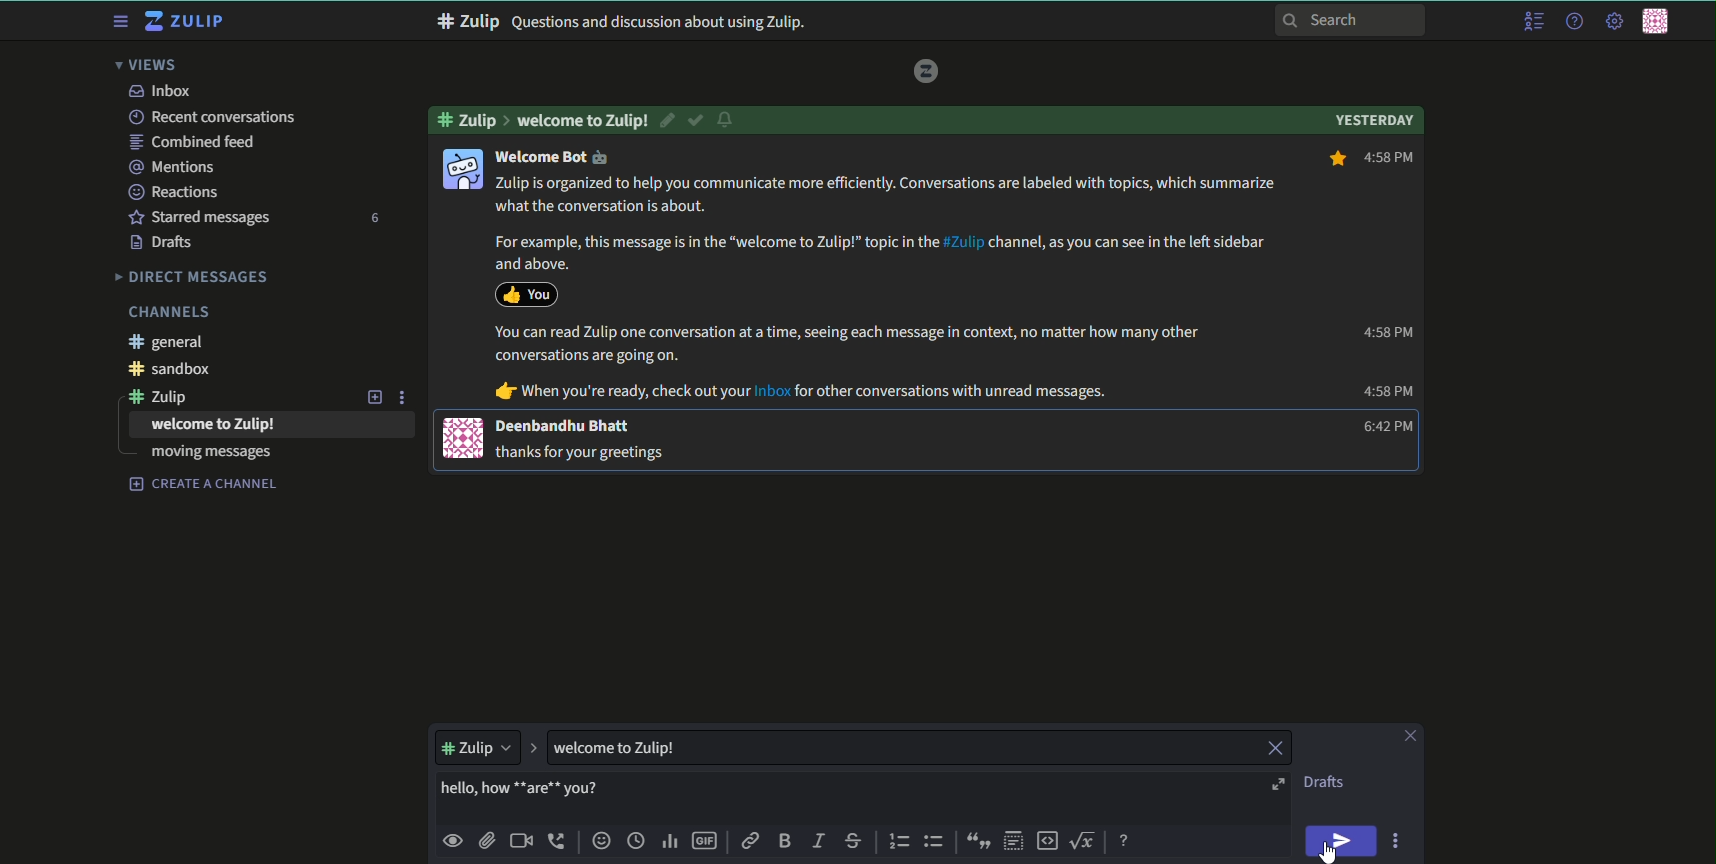 This screenshot has width=1716, height=864. I want to click on 4:58 PM, so click(1371, 159).